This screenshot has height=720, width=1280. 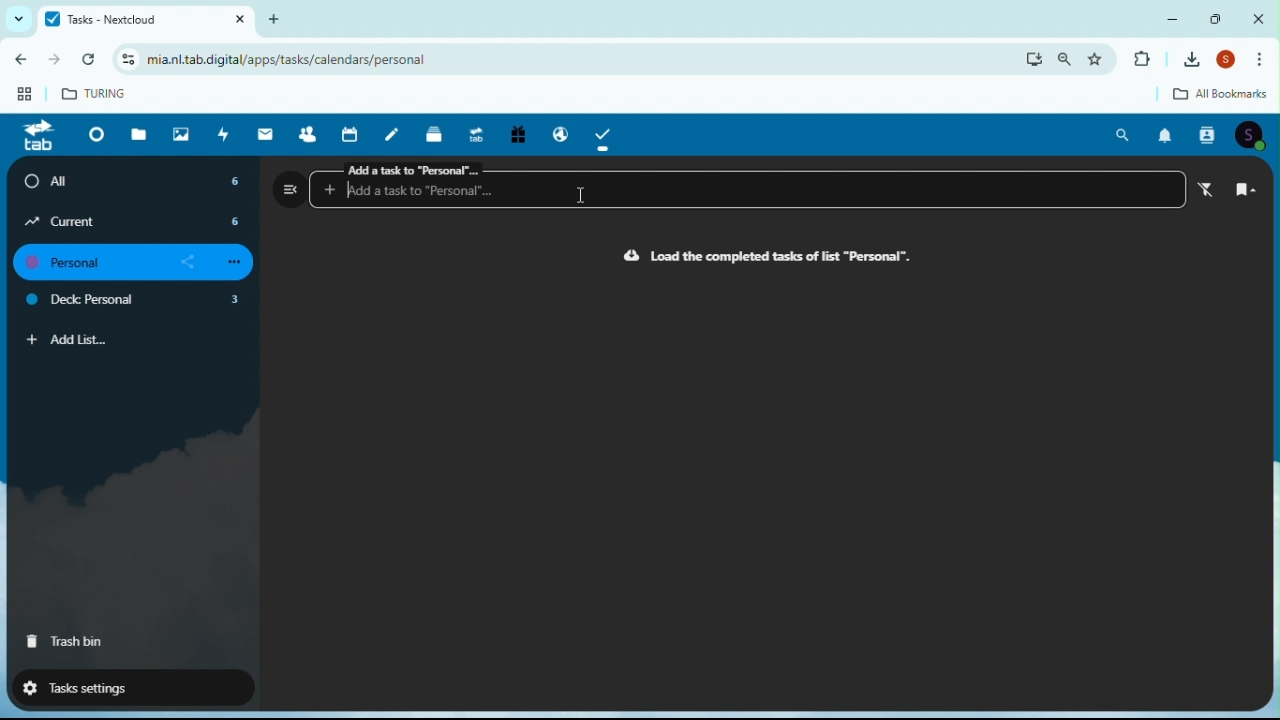 I want to click on Downloads, so click(x=1195, y=59).